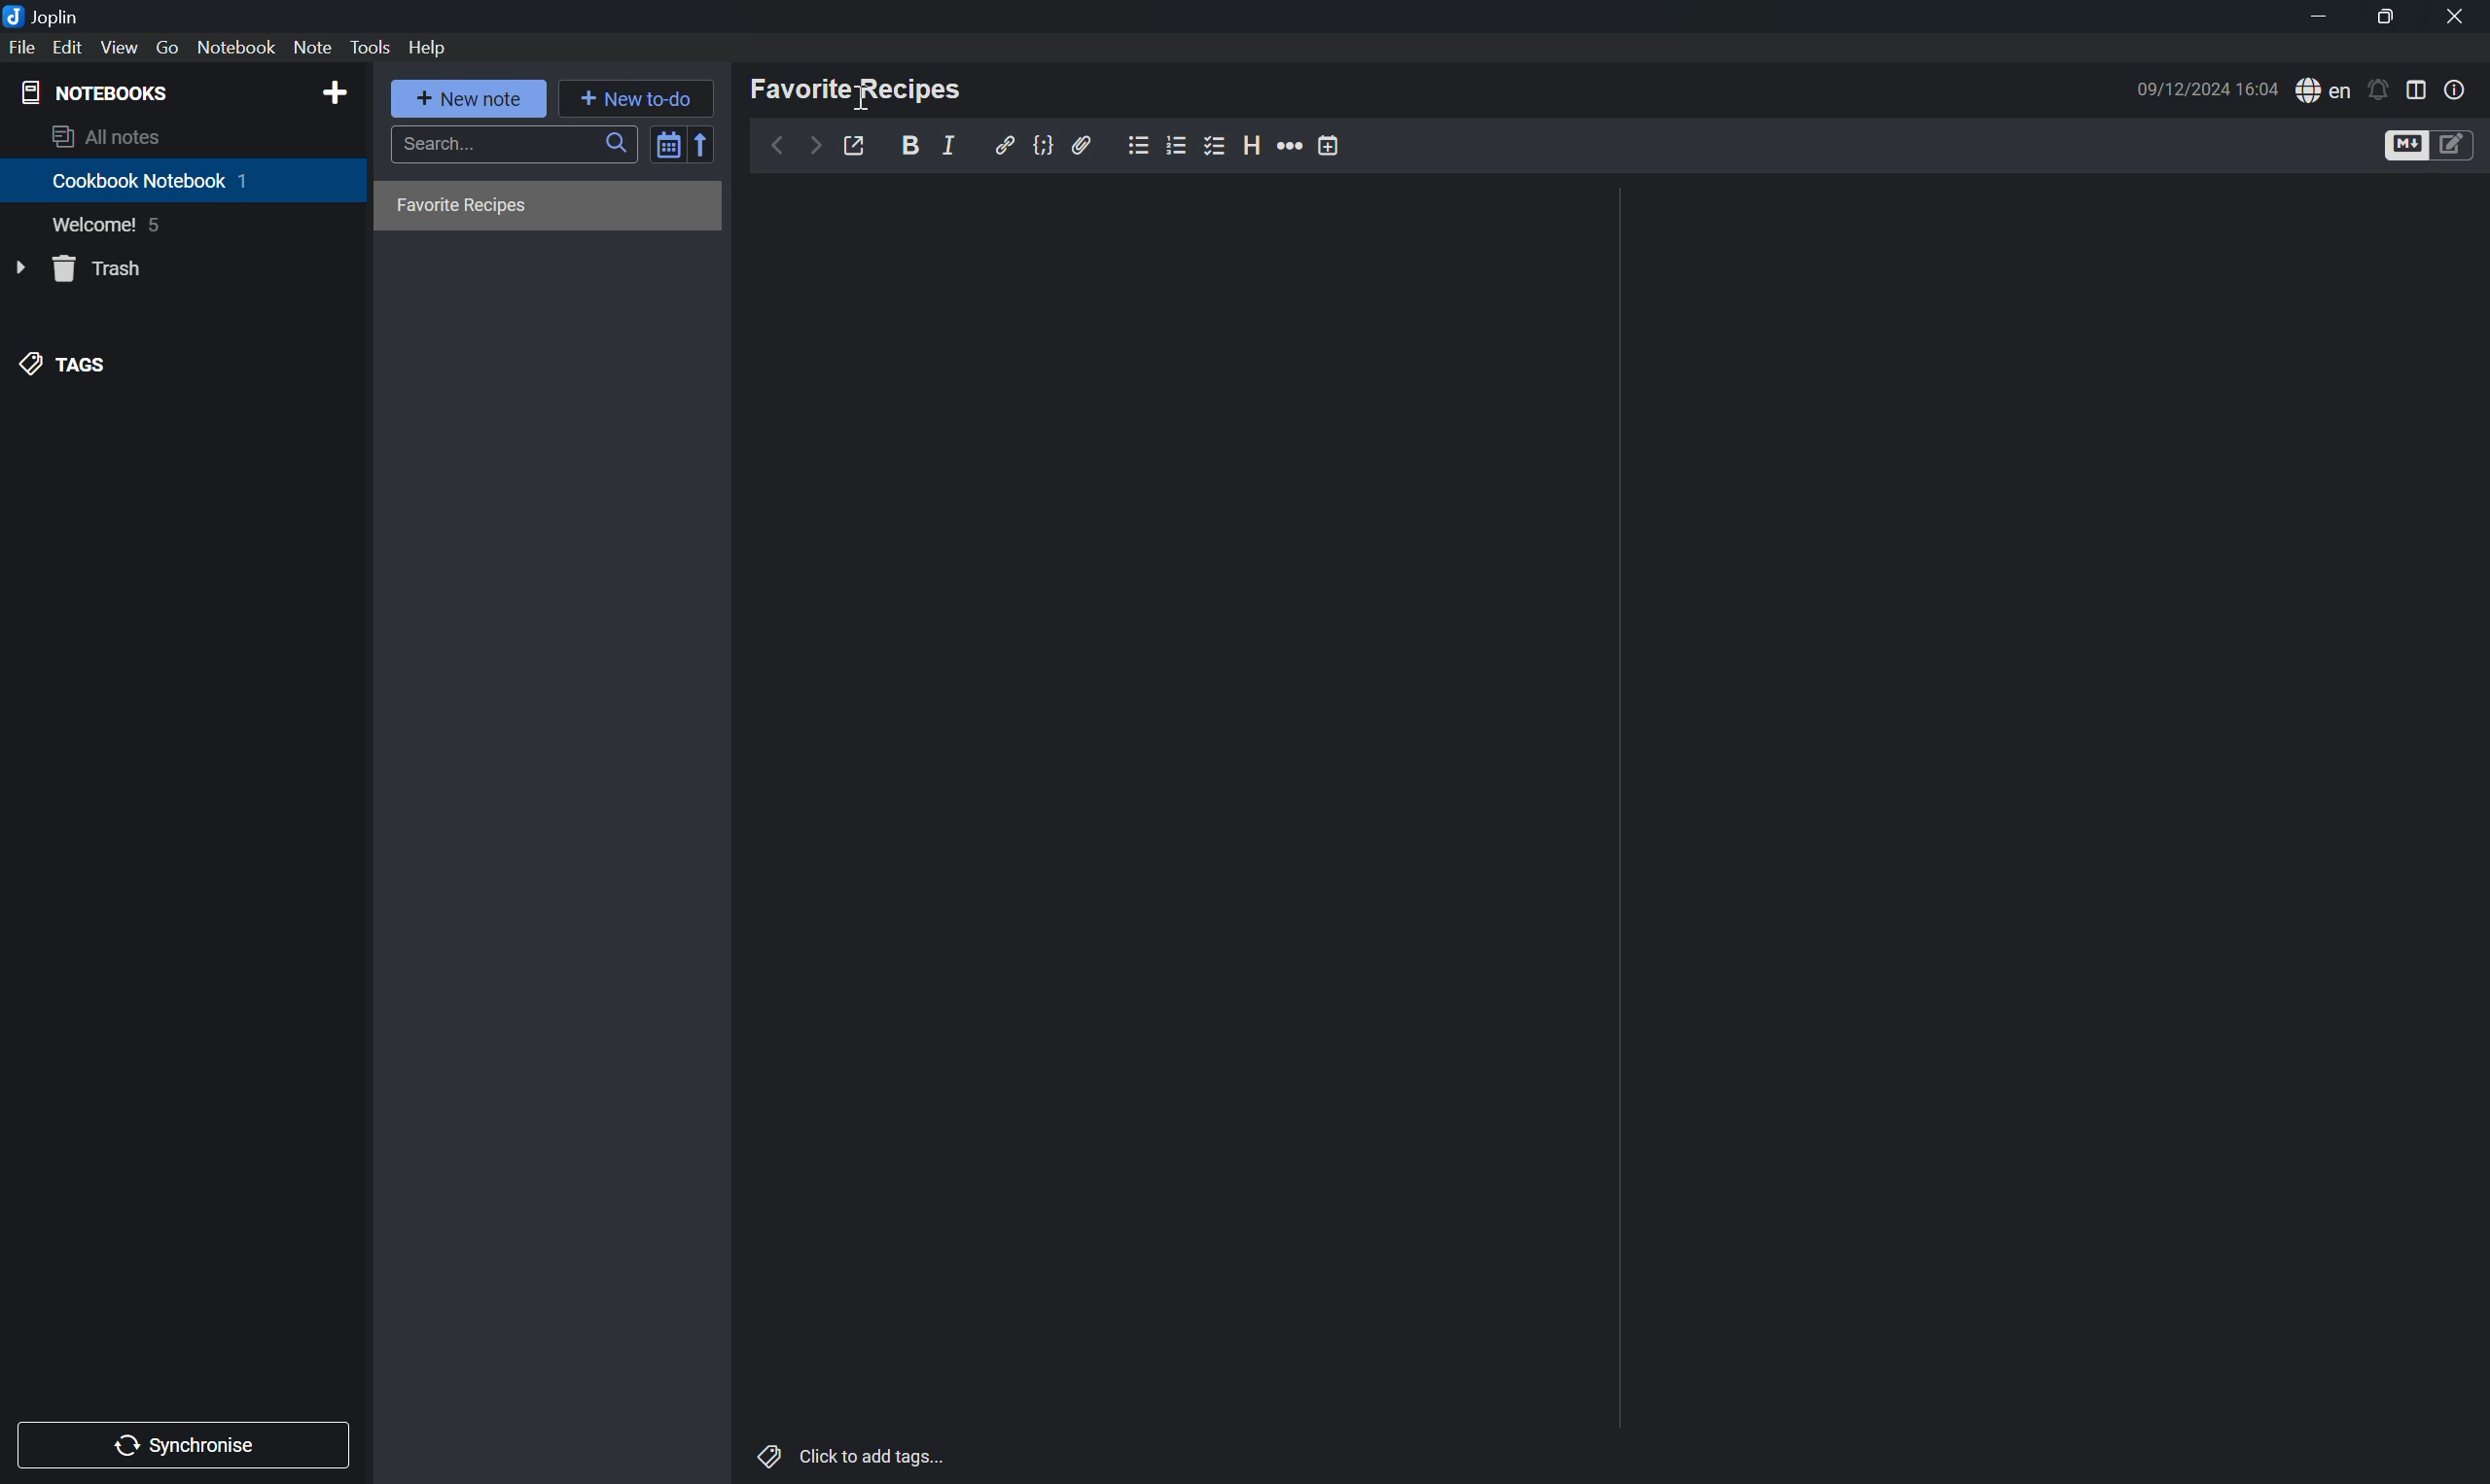 This screenshot has width=2490, height=1484. I want to click on Attach file, so click(1085, 147).